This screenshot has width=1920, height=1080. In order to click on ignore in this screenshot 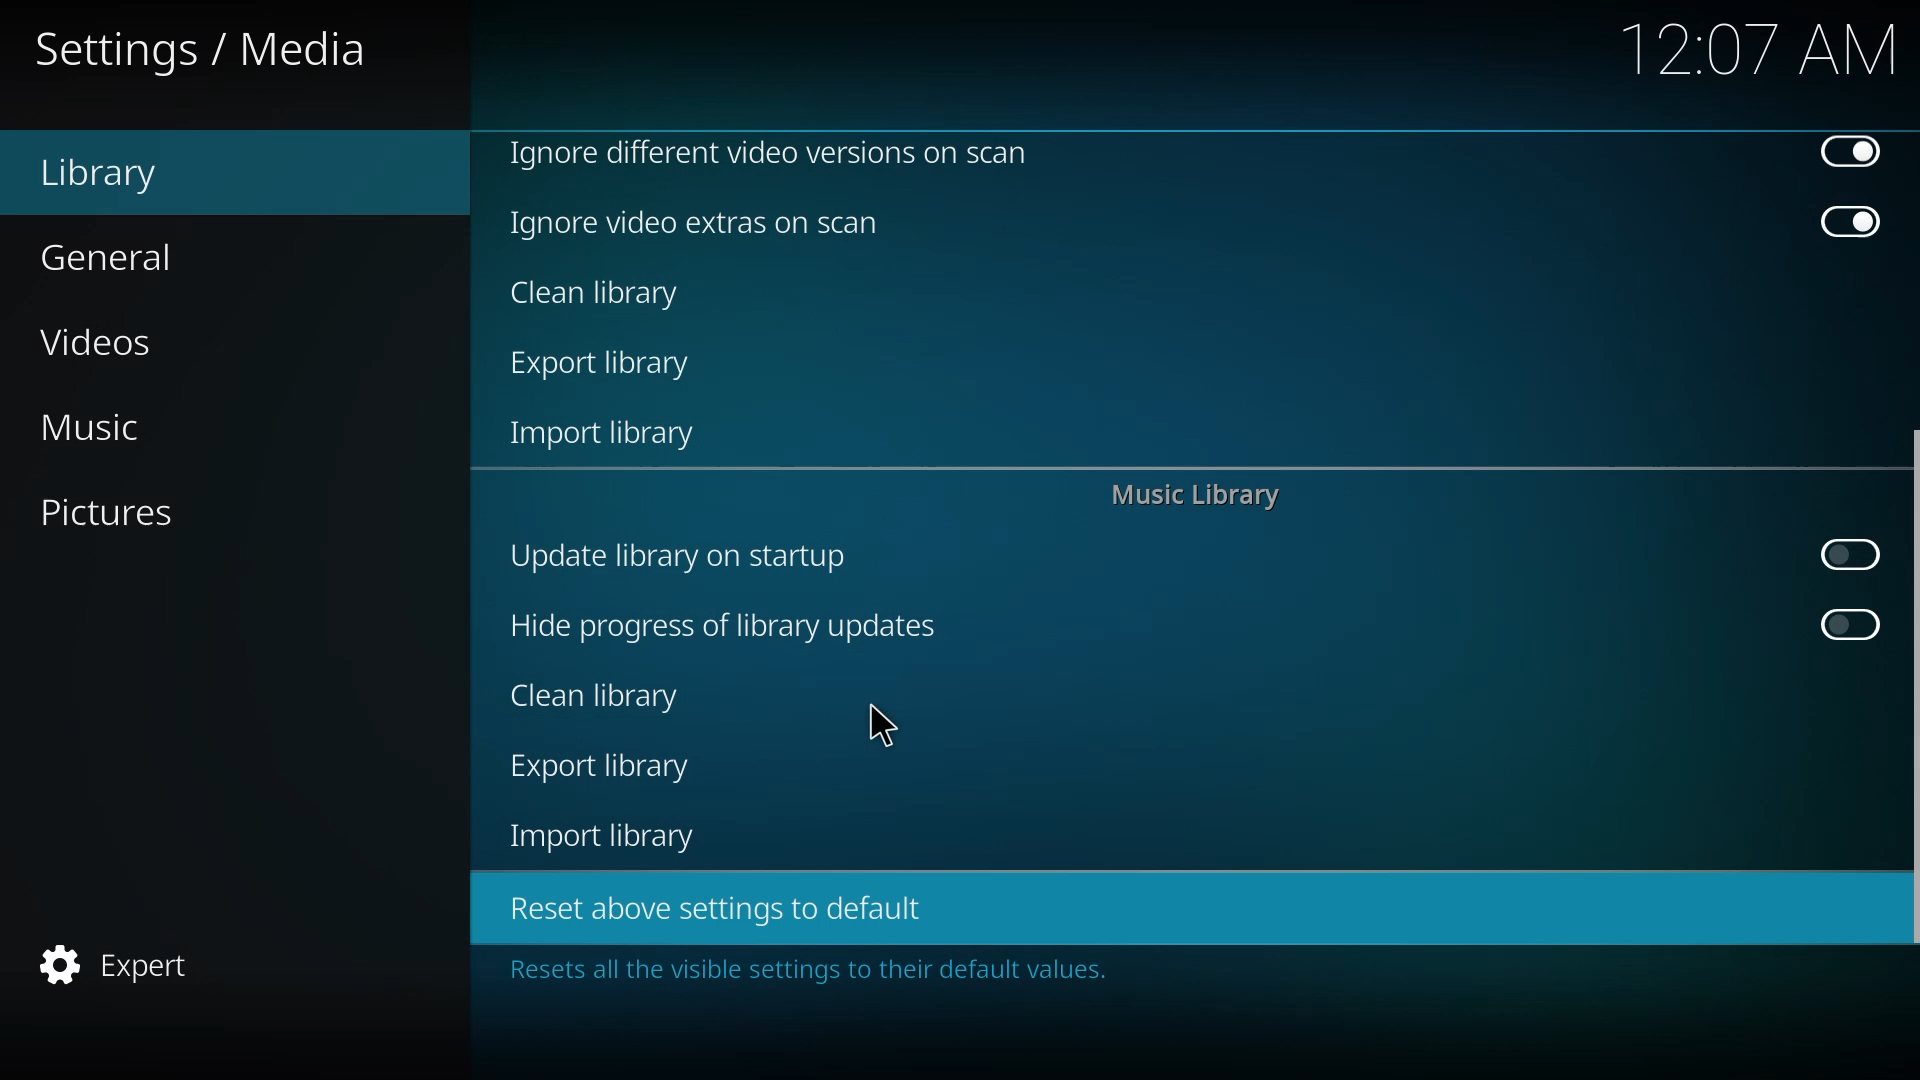, I will do `click(768, 151)`.